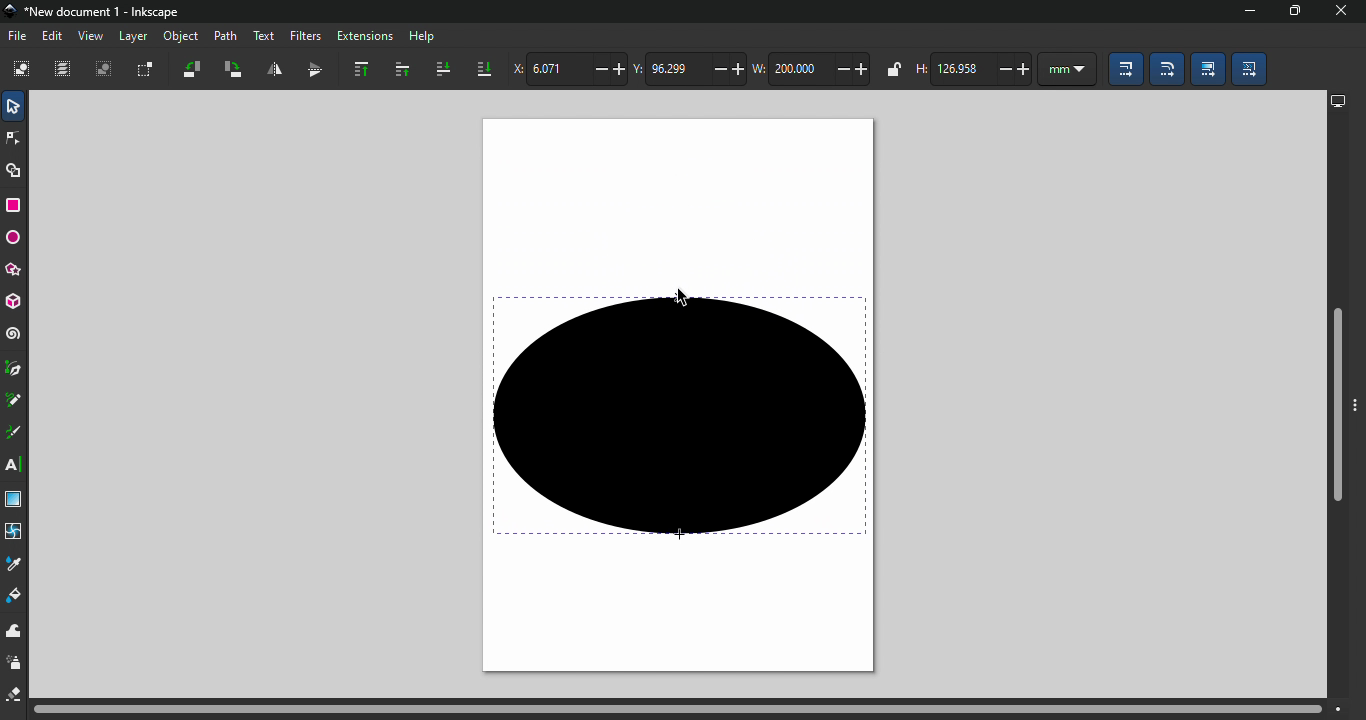 Image resolution: width=1366 pixels, height=720 pixels. What do you see at coordinates (1292, 12) in the screenshot?
I see `Maximize` at bounding box center [1292, 12].